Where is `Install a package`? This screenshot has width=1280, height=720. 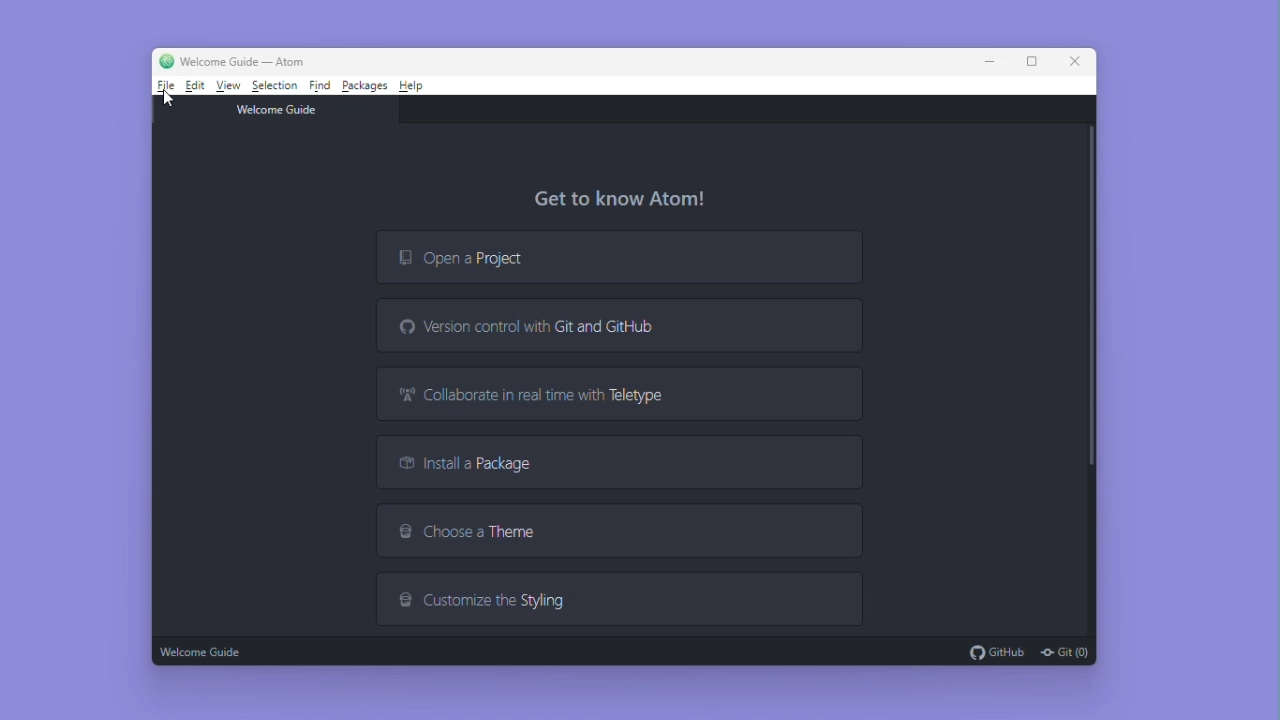 Install a package is located at coordinates (621, 463).